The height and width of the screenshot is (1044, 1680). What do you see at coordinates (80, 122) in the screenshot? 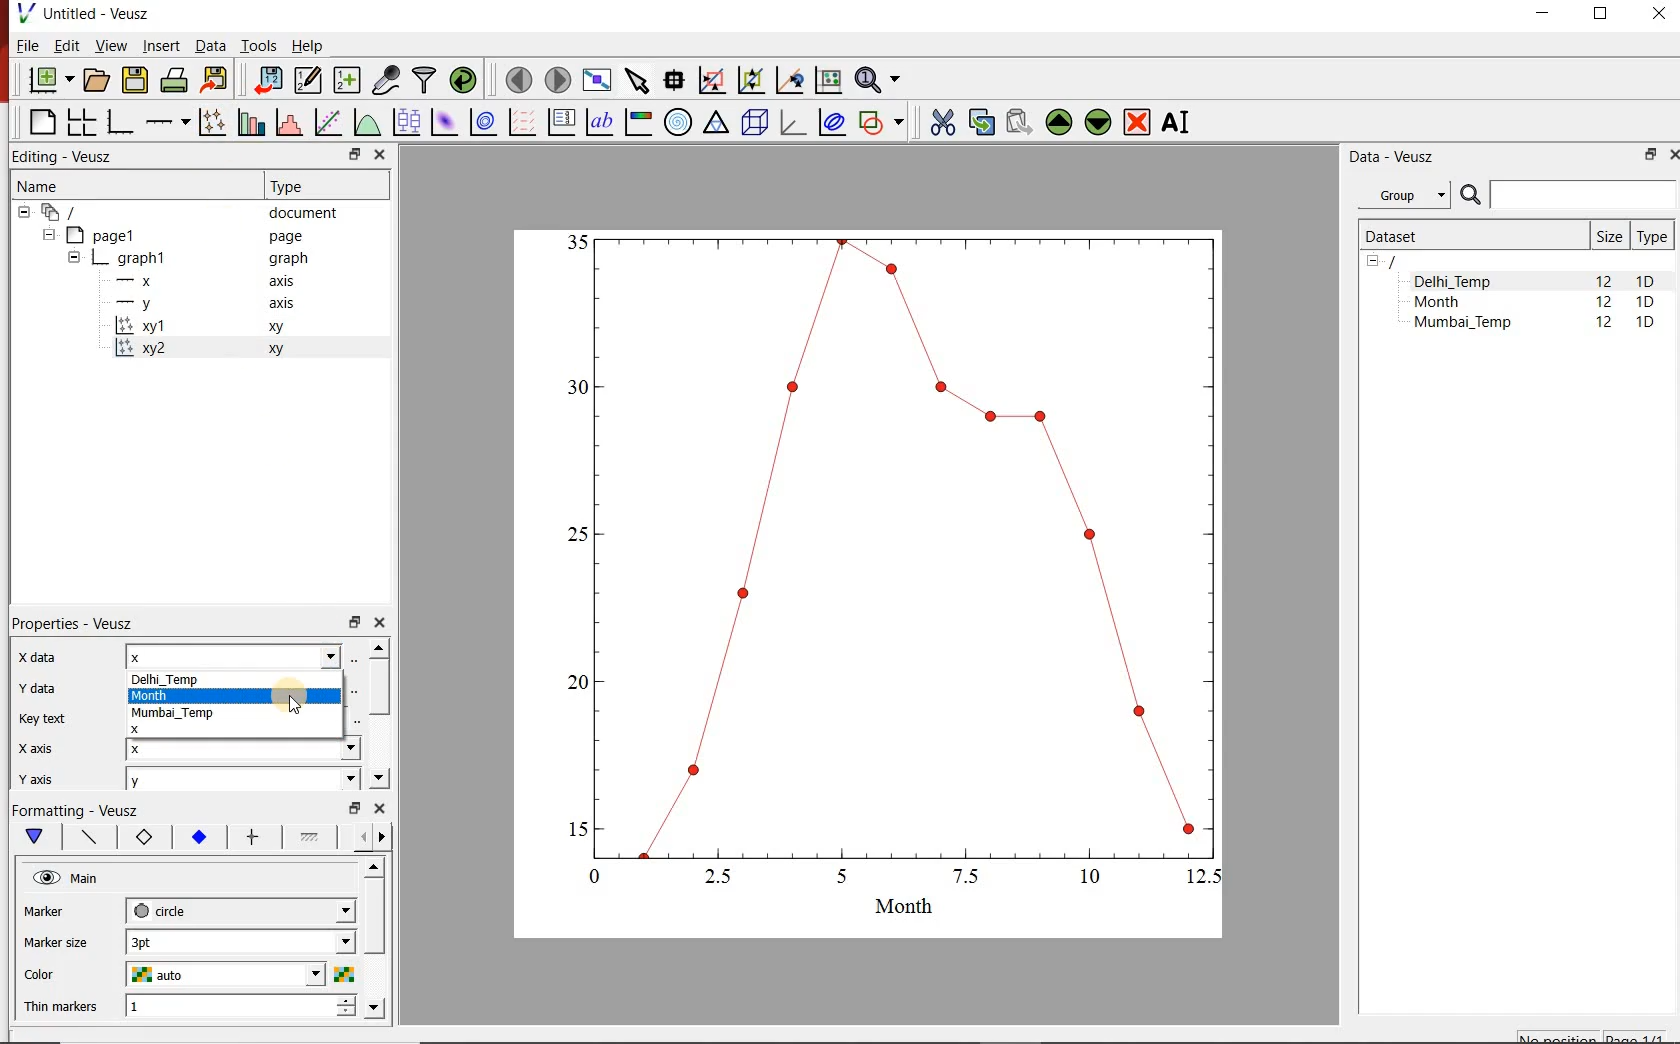
I see `arrange graphs in a grid` at bounding box center [80, 122].